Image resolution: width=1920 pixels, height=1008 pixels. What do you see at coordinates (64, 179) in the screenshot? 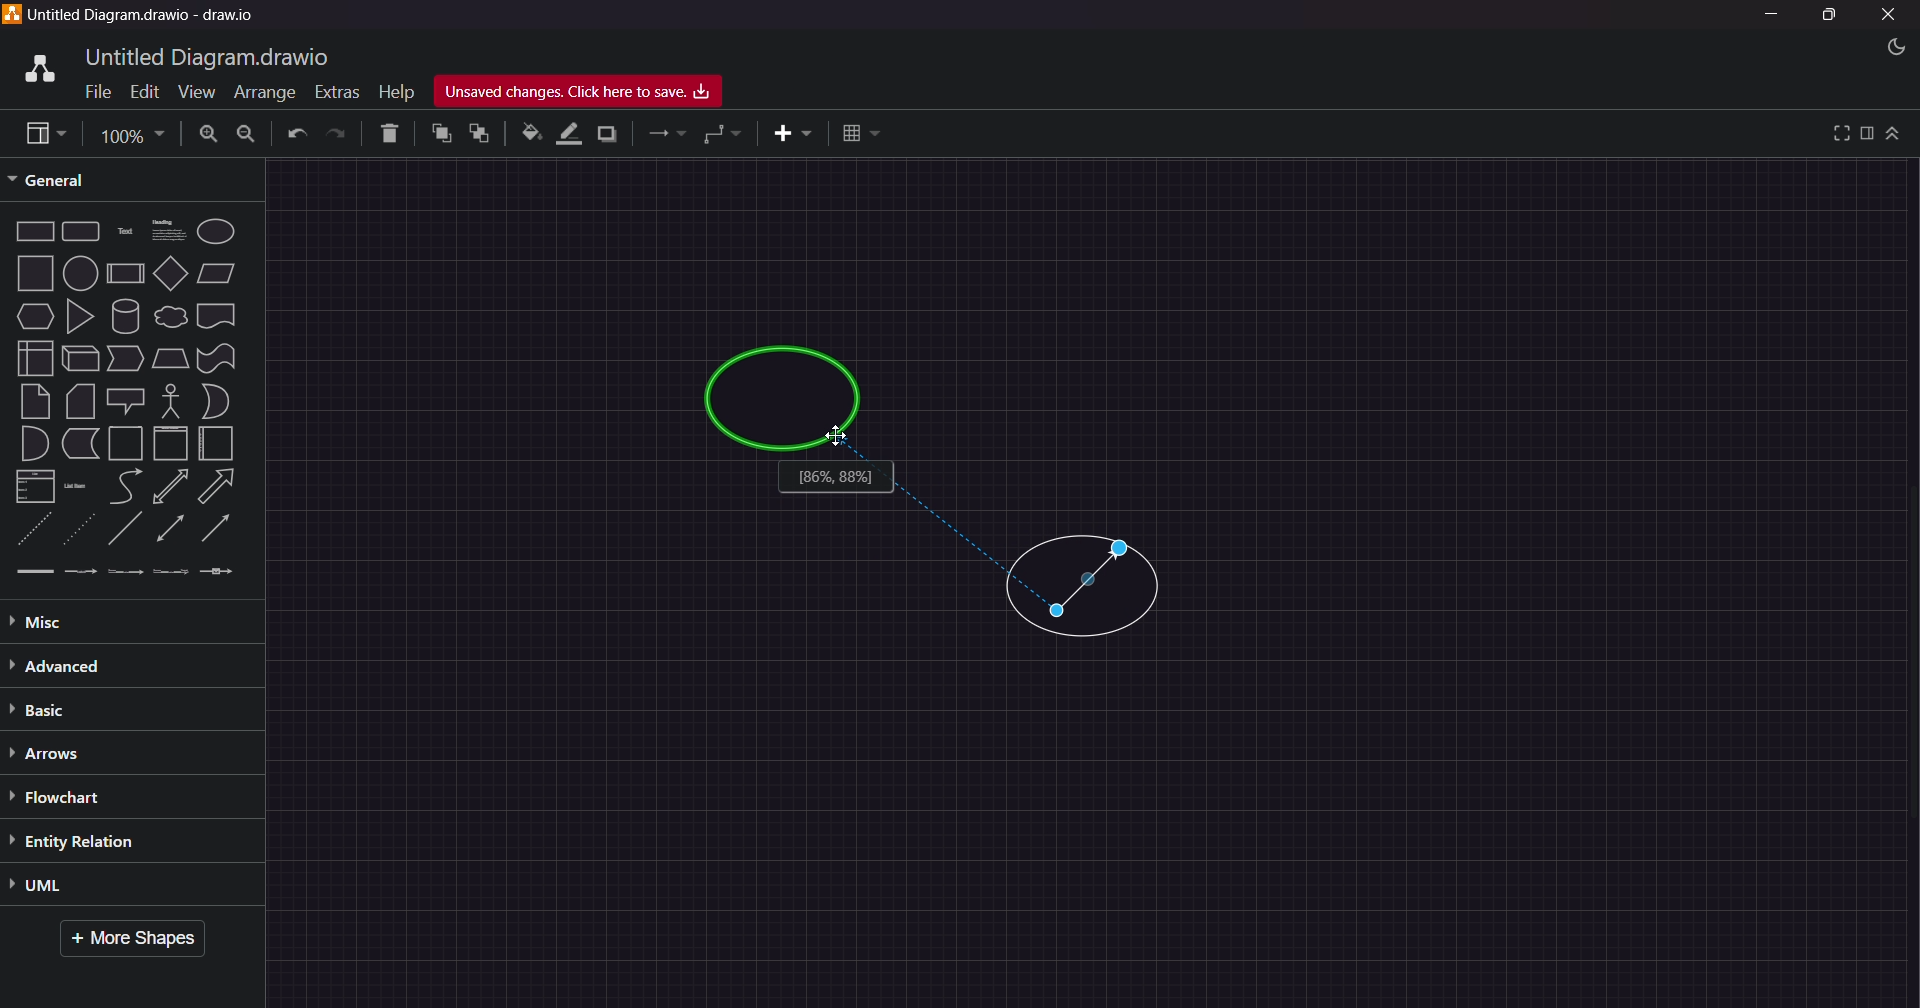
I see `General` at bounding box center [64, 179].